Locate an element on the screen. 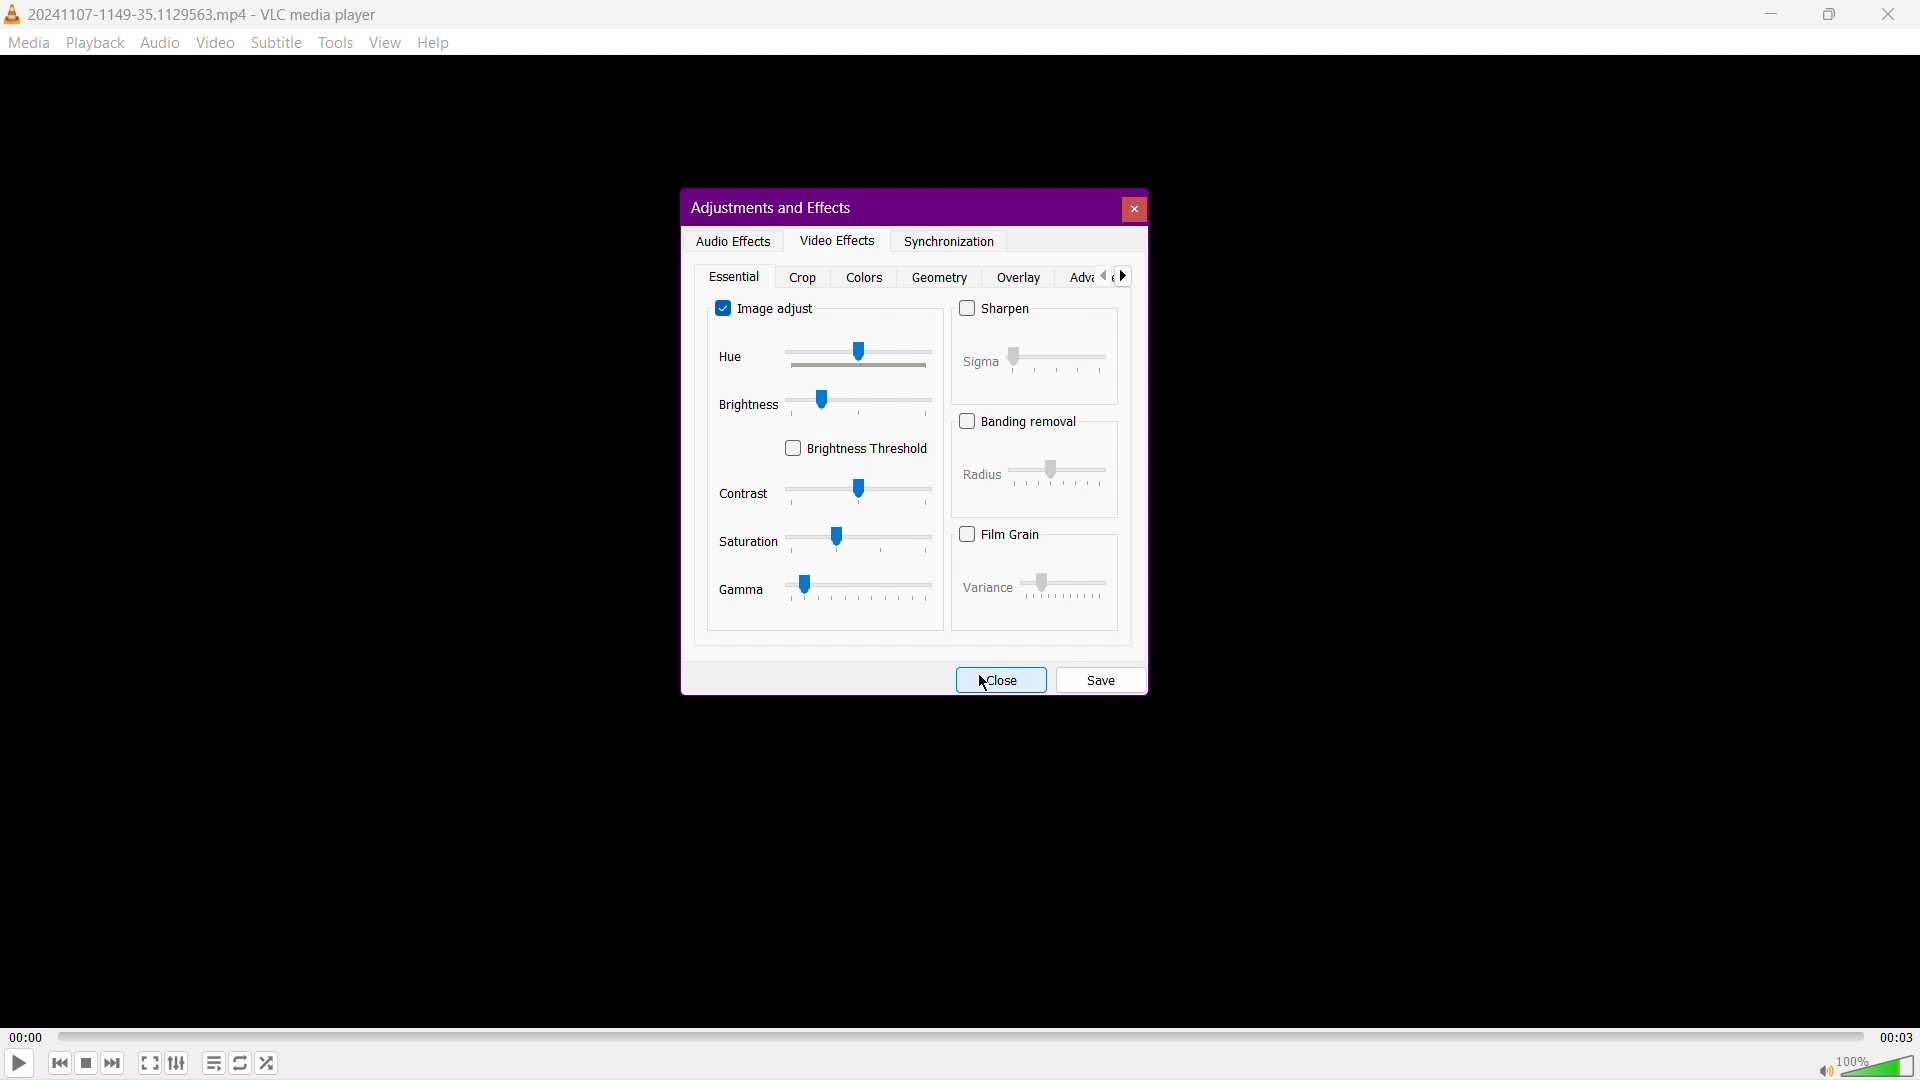 The height and width of the screenshot is (1080, 1920). Close is located at coordinates (1891, 15).